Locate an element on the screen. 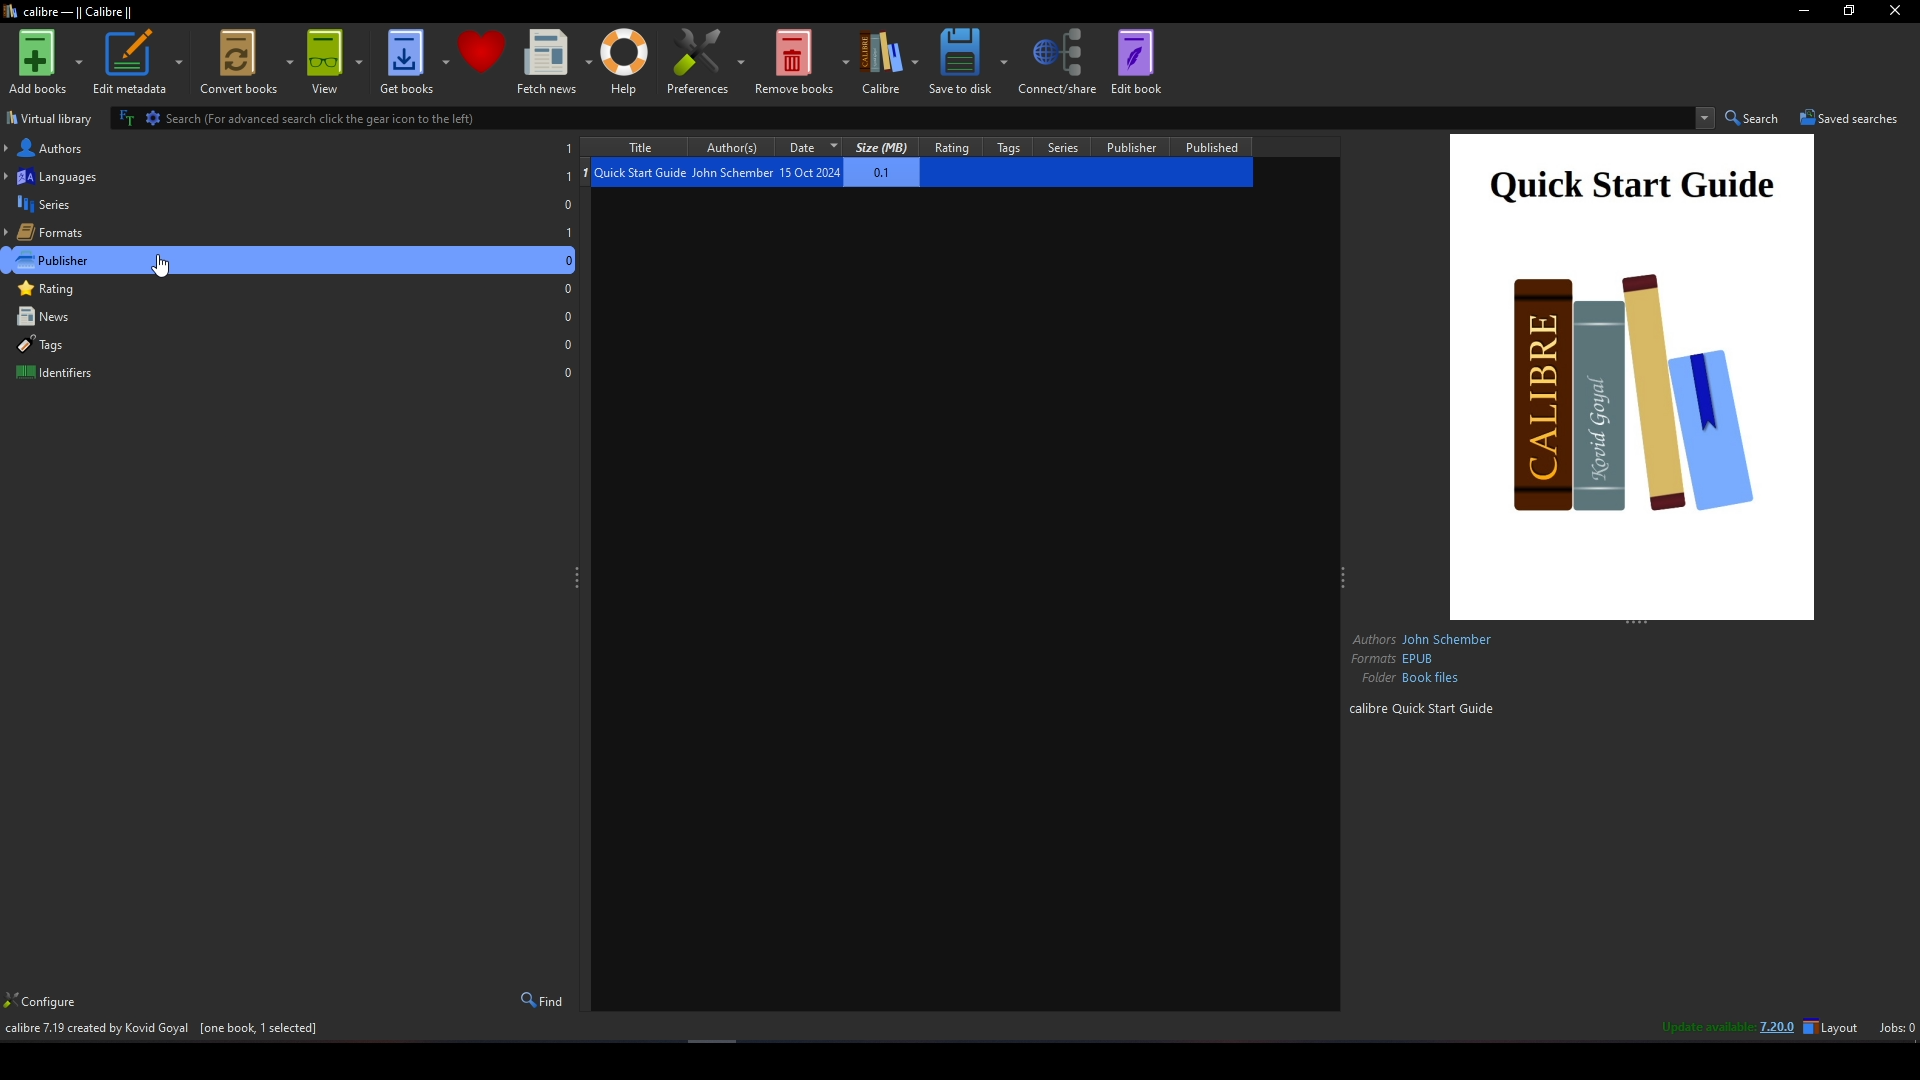 This screenshot has width=1920, height=1080. Close is located at coordinates (1894, 12).